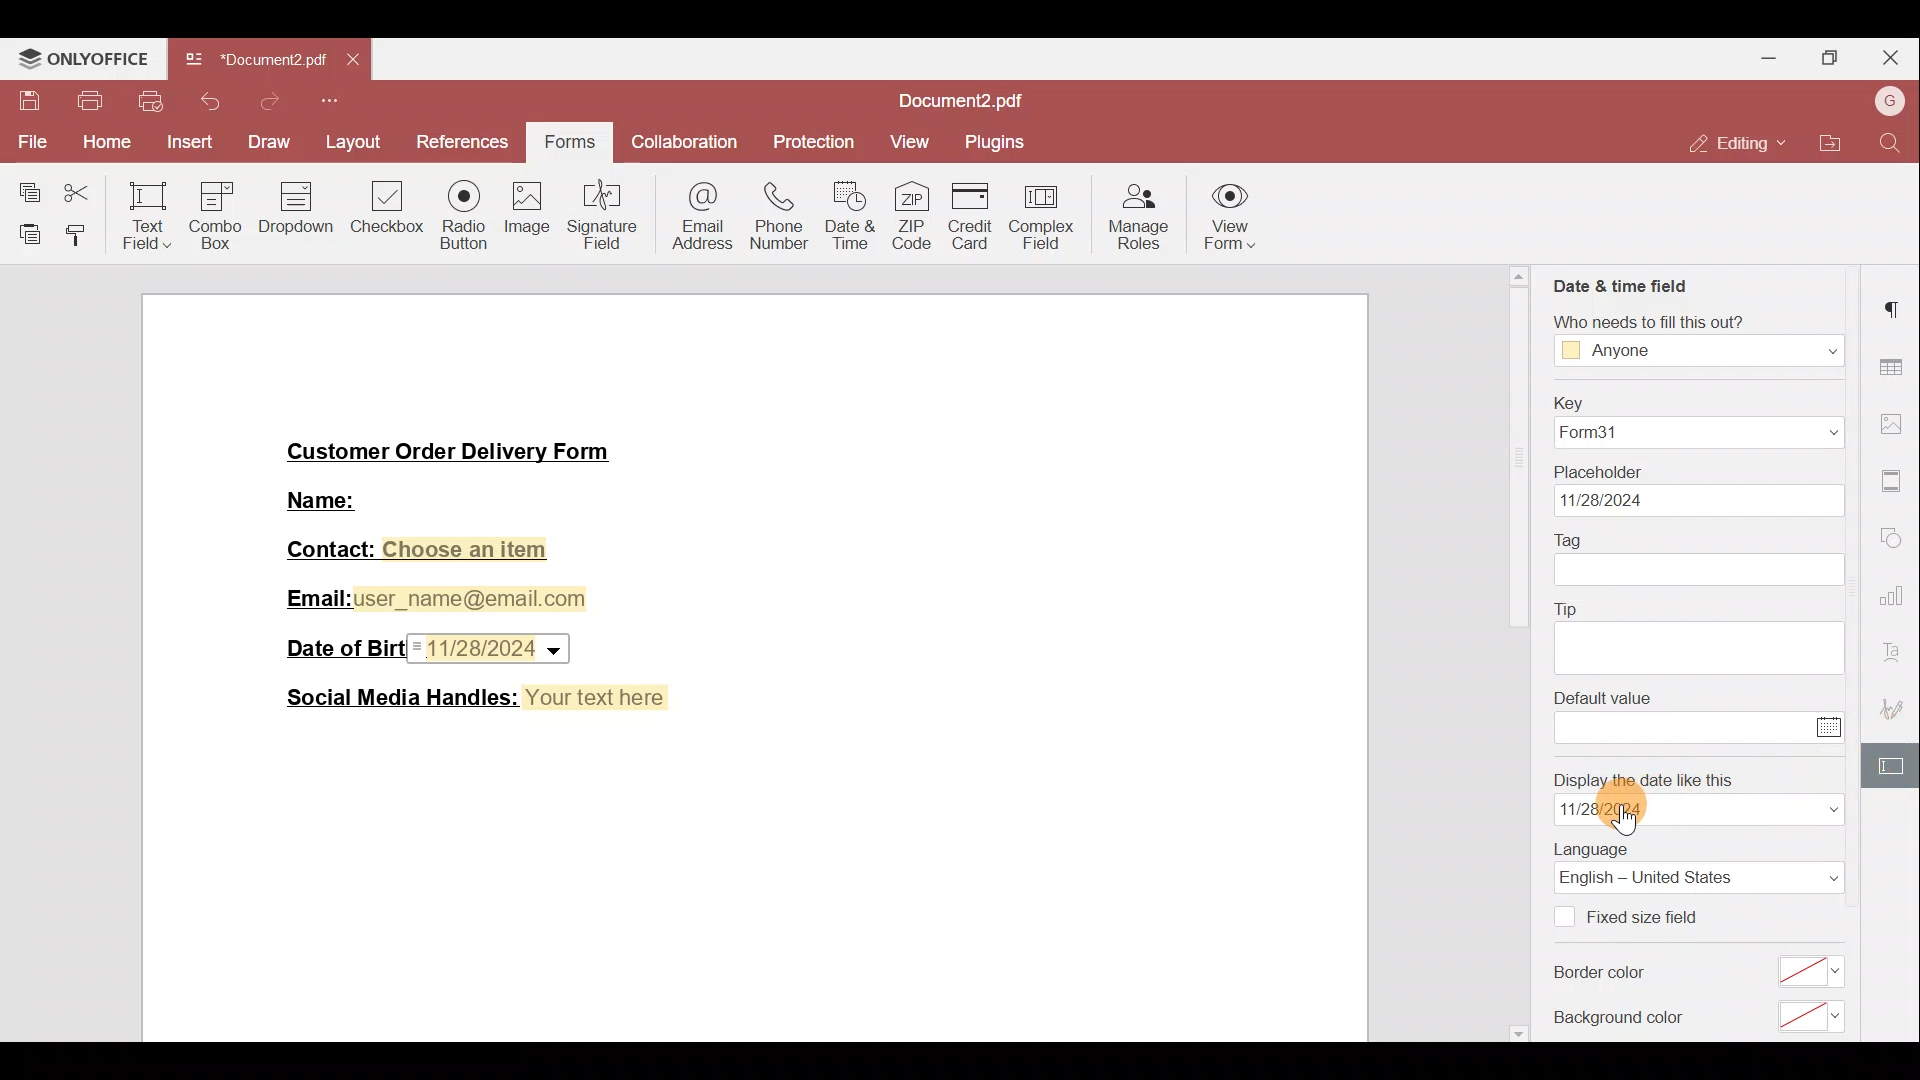 The image size is (1920, 1080). I want to click on Border color, so click(1605, 976).